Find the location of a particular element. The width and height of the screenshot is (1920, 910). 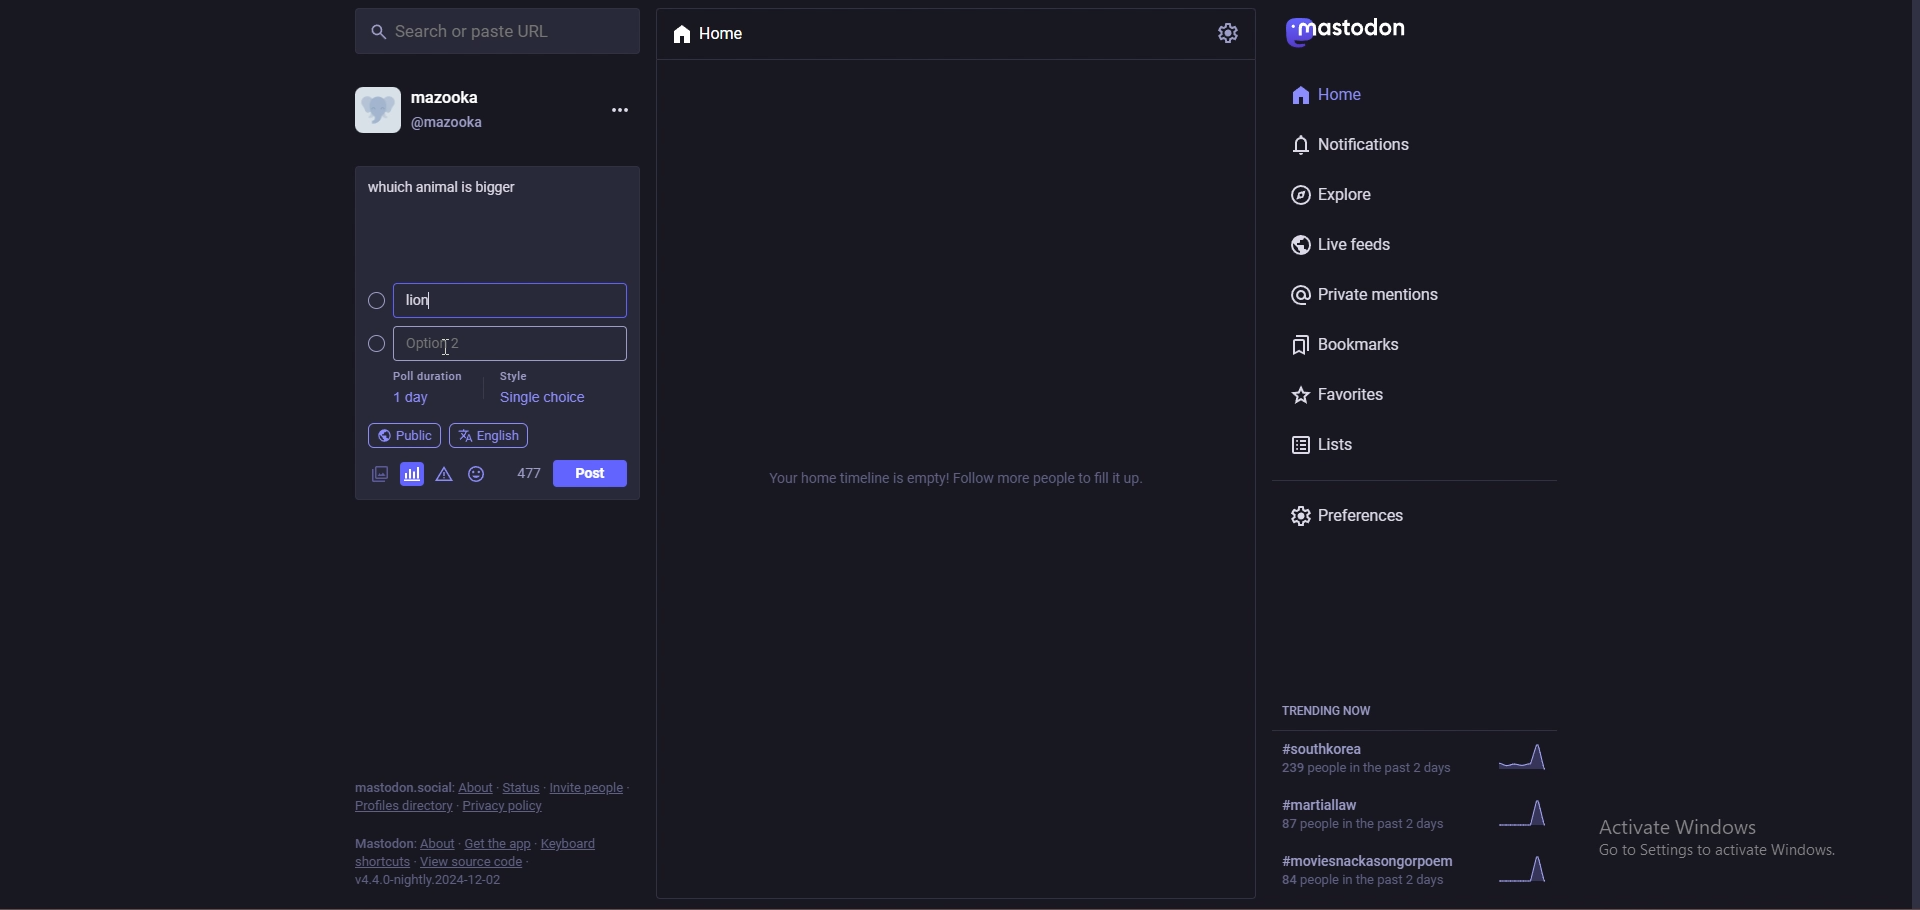

explore is located at coordinates (1361, 193).